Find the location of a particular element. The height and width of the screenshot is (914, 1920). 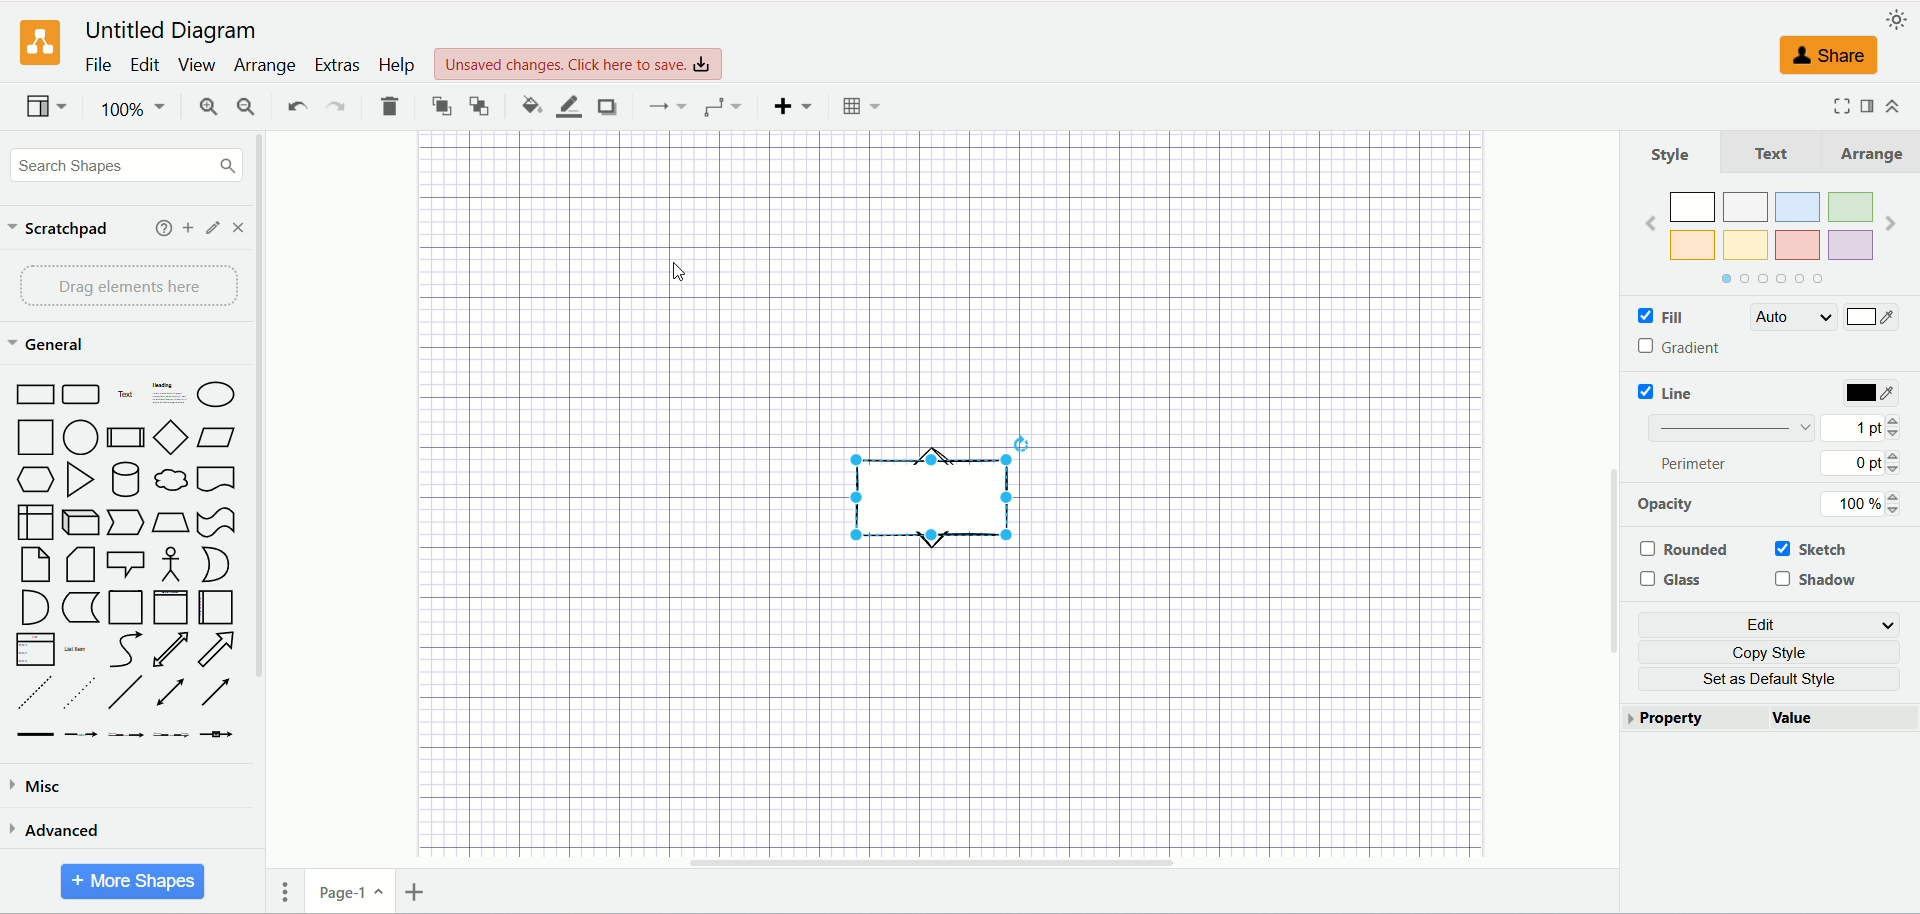

Rectantangle is located at coordinates (34, 394).